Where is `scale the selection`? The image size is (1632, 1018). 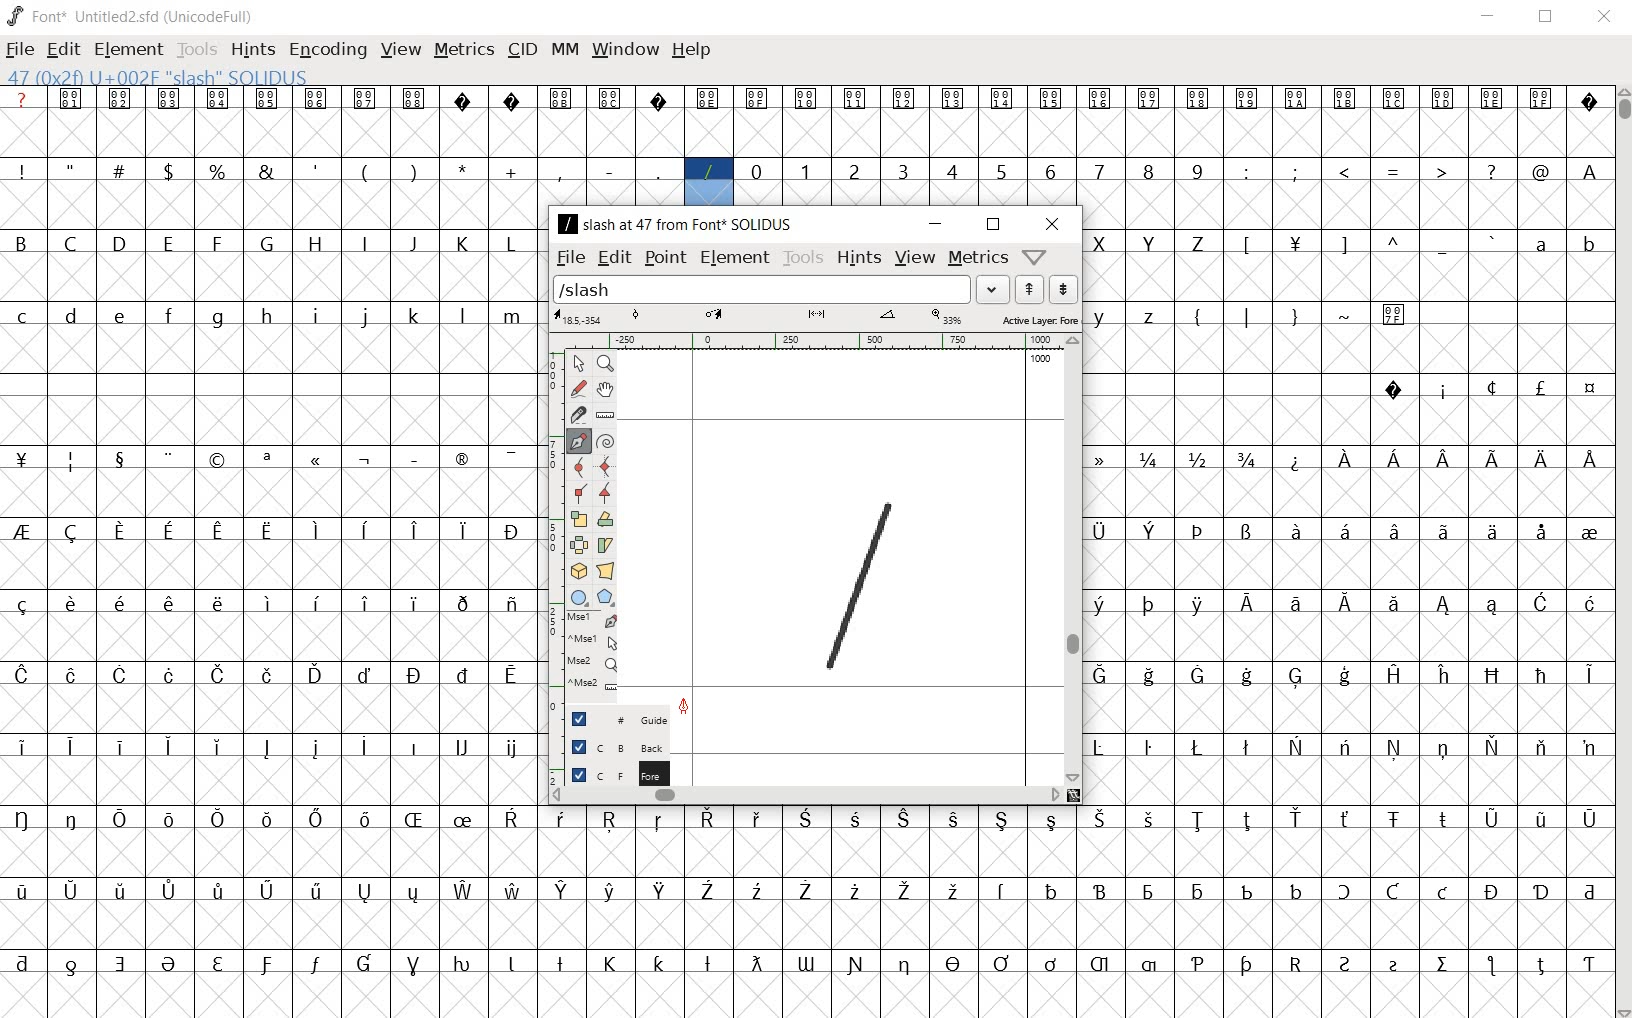 scale the selection is located at coordinates (577, 519).